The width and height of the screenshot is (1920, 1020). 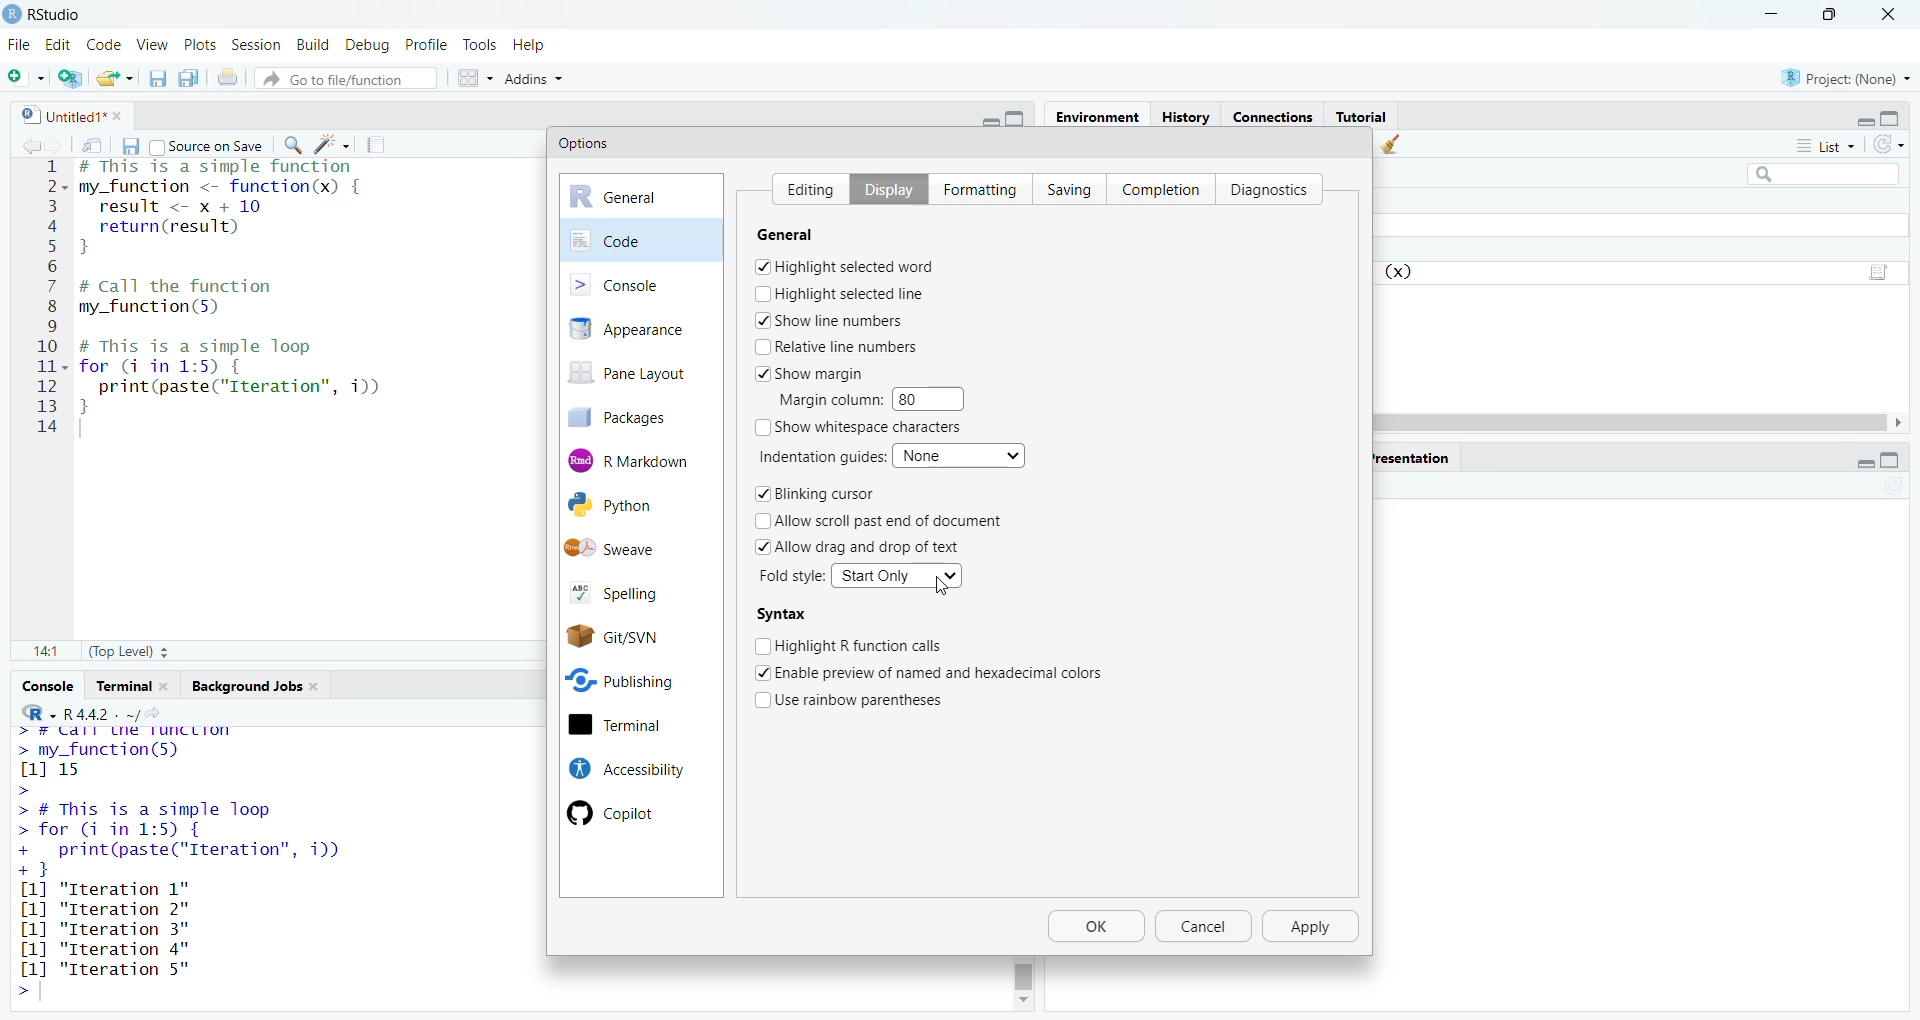 What do you see at coordinates (59, 44) in the screenshot?
I see `edit` at bounding box center [59, 44].